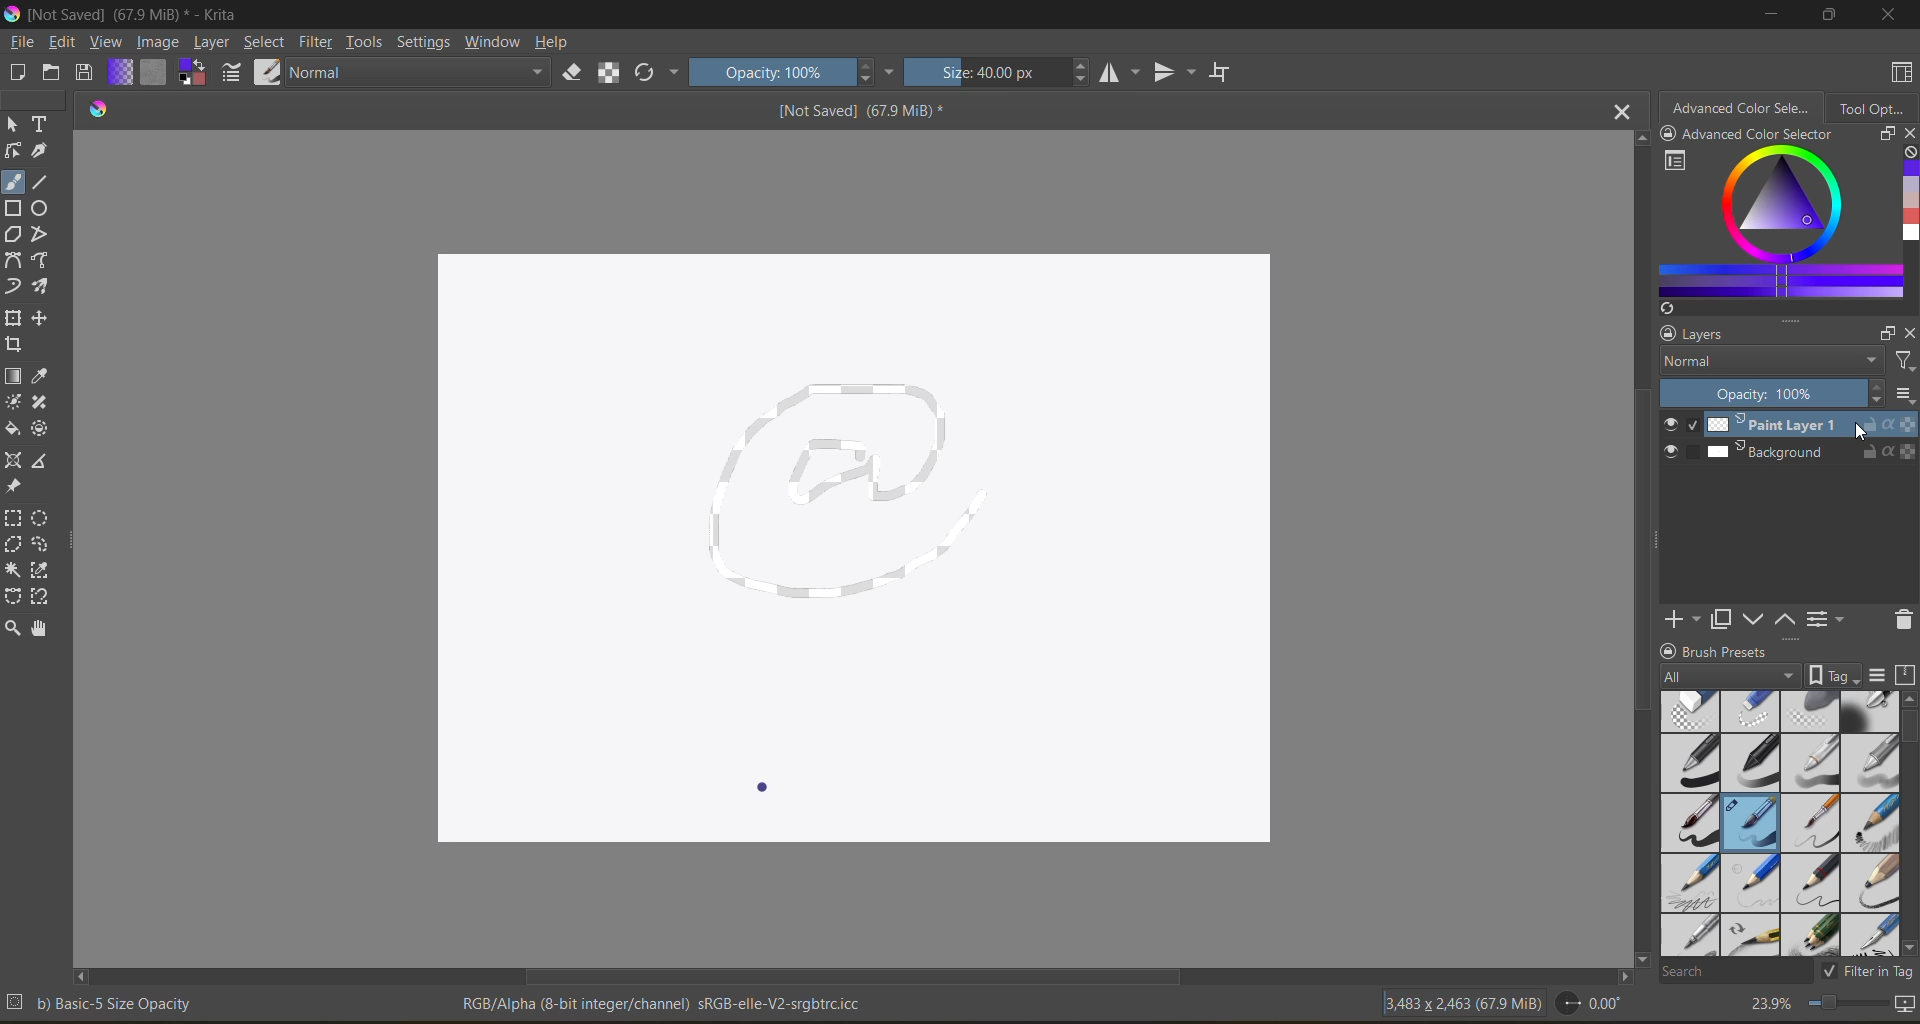  What do you see at coordinates (154, 73) in the screenshot?
I see `fill patterns` at bounding box center [154, 73].